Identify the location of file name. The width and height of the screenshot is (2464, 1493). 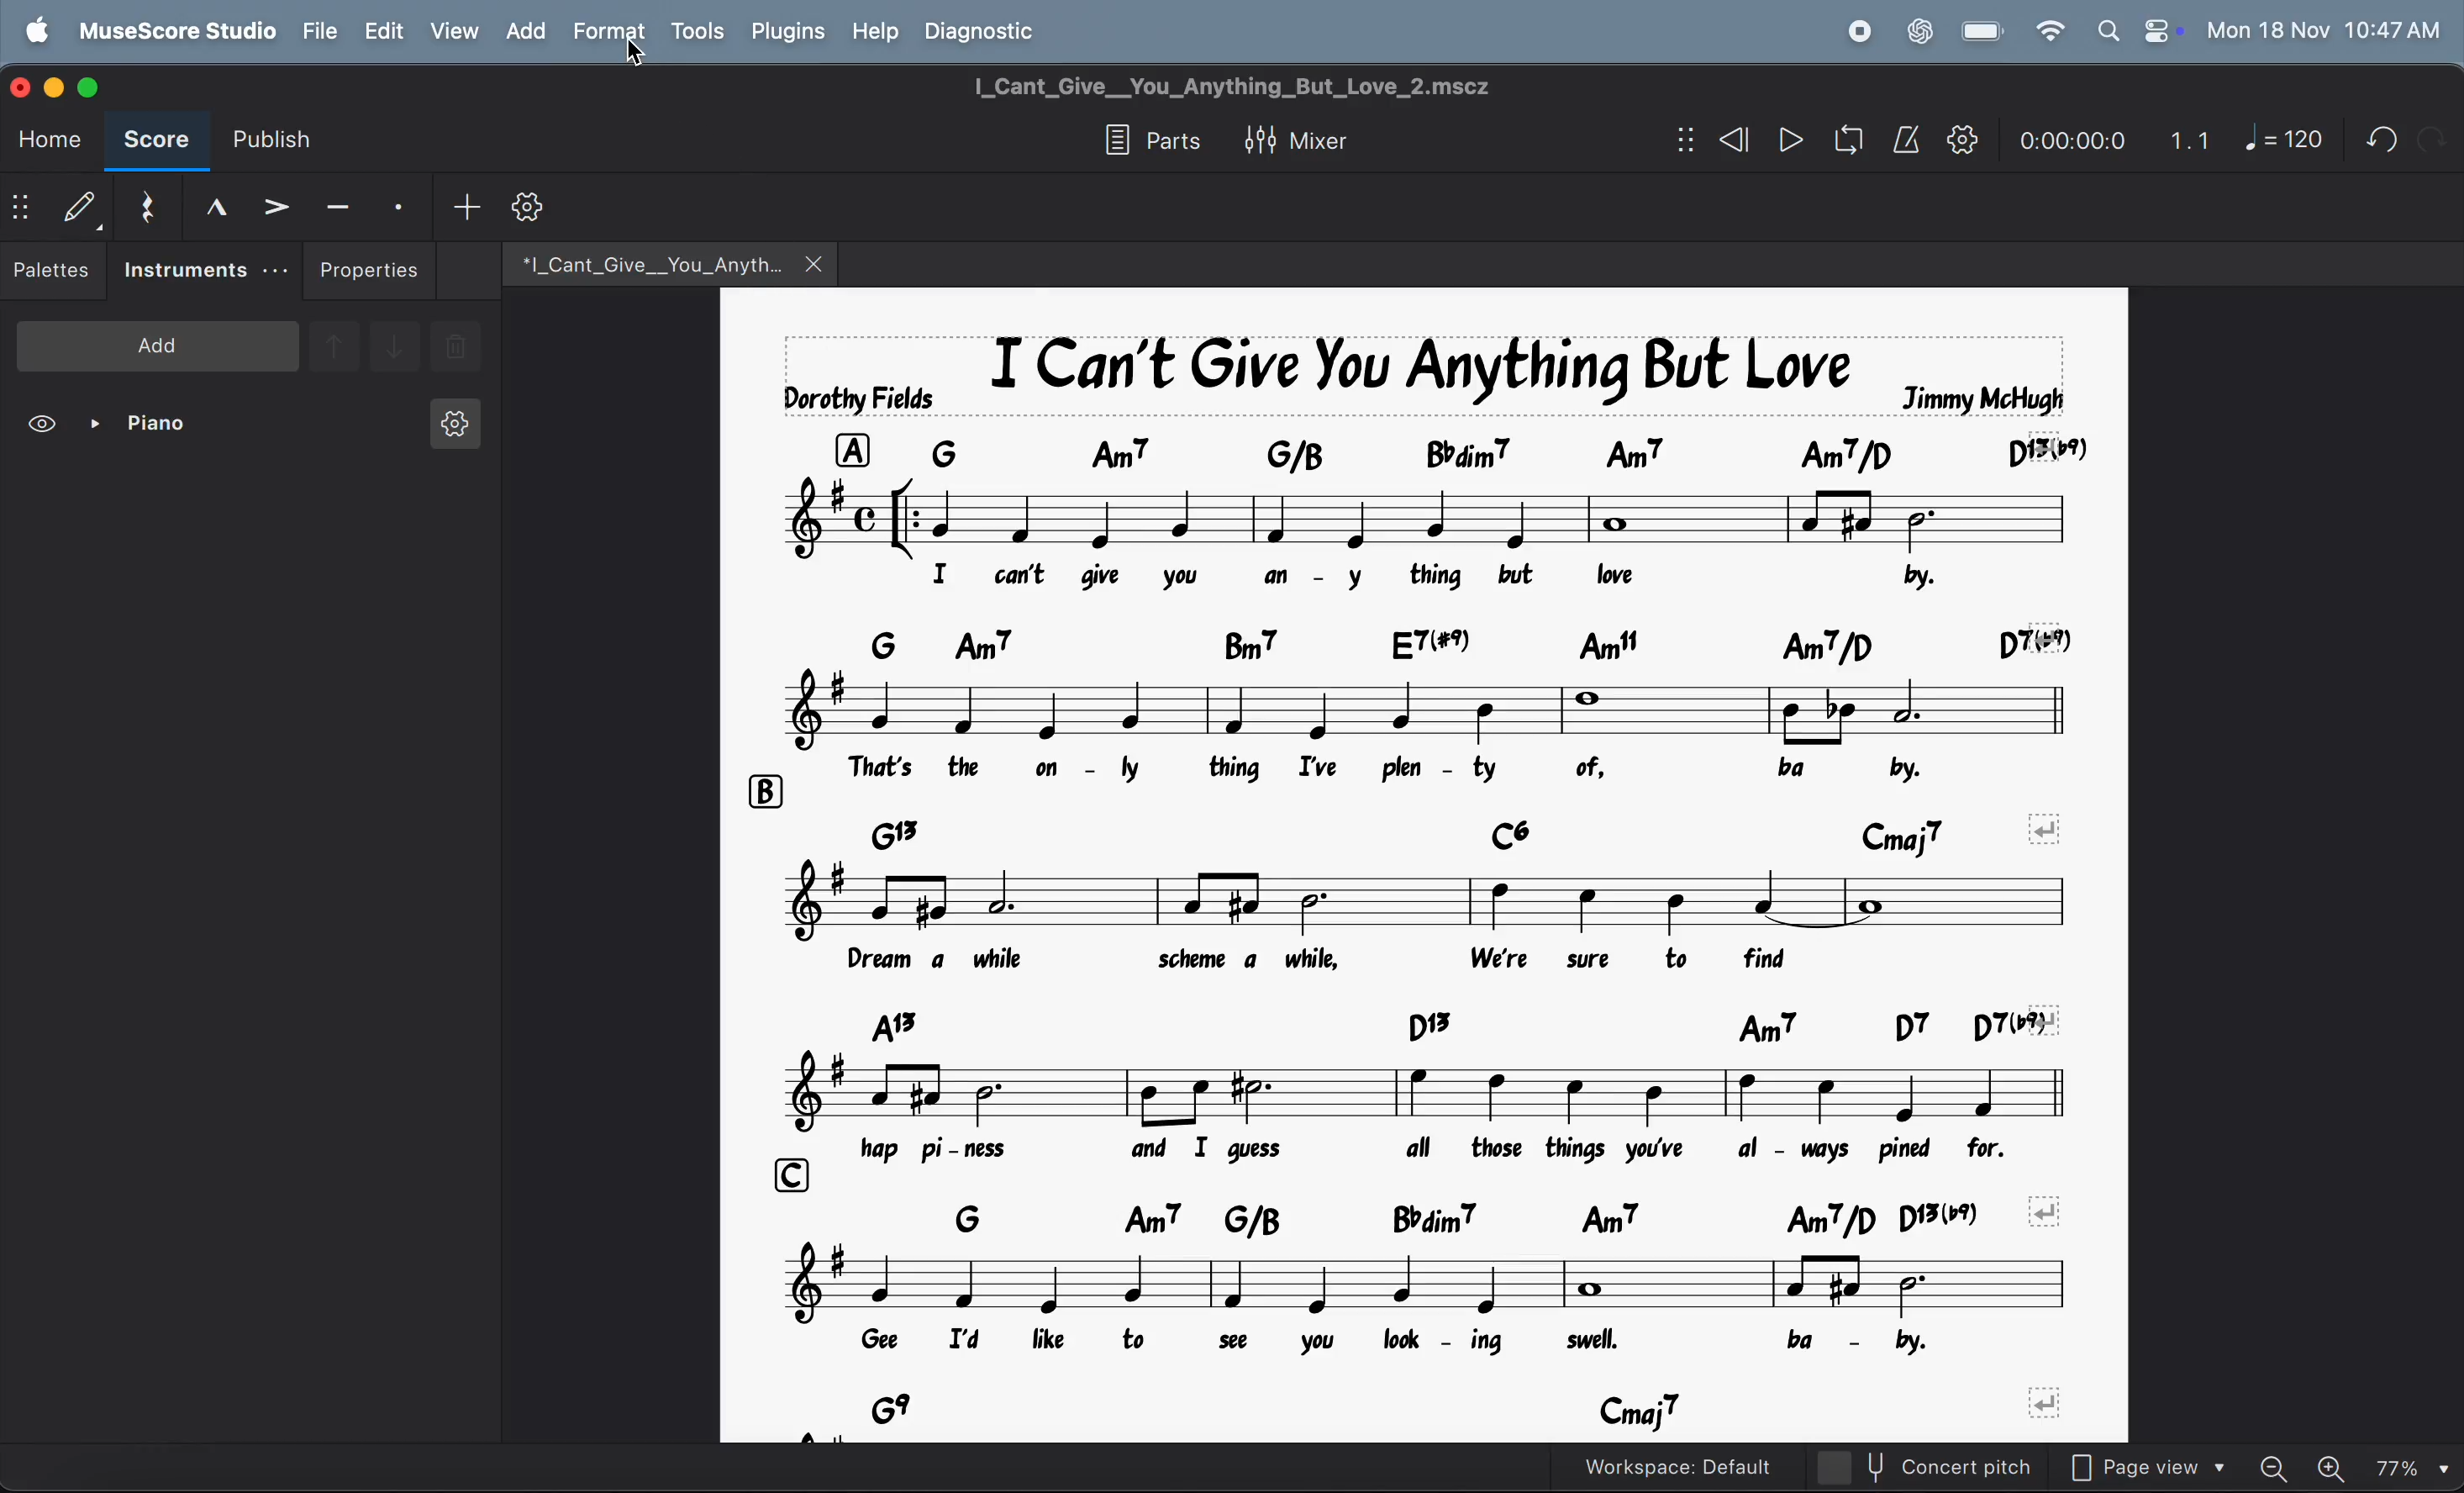
(638, 261).